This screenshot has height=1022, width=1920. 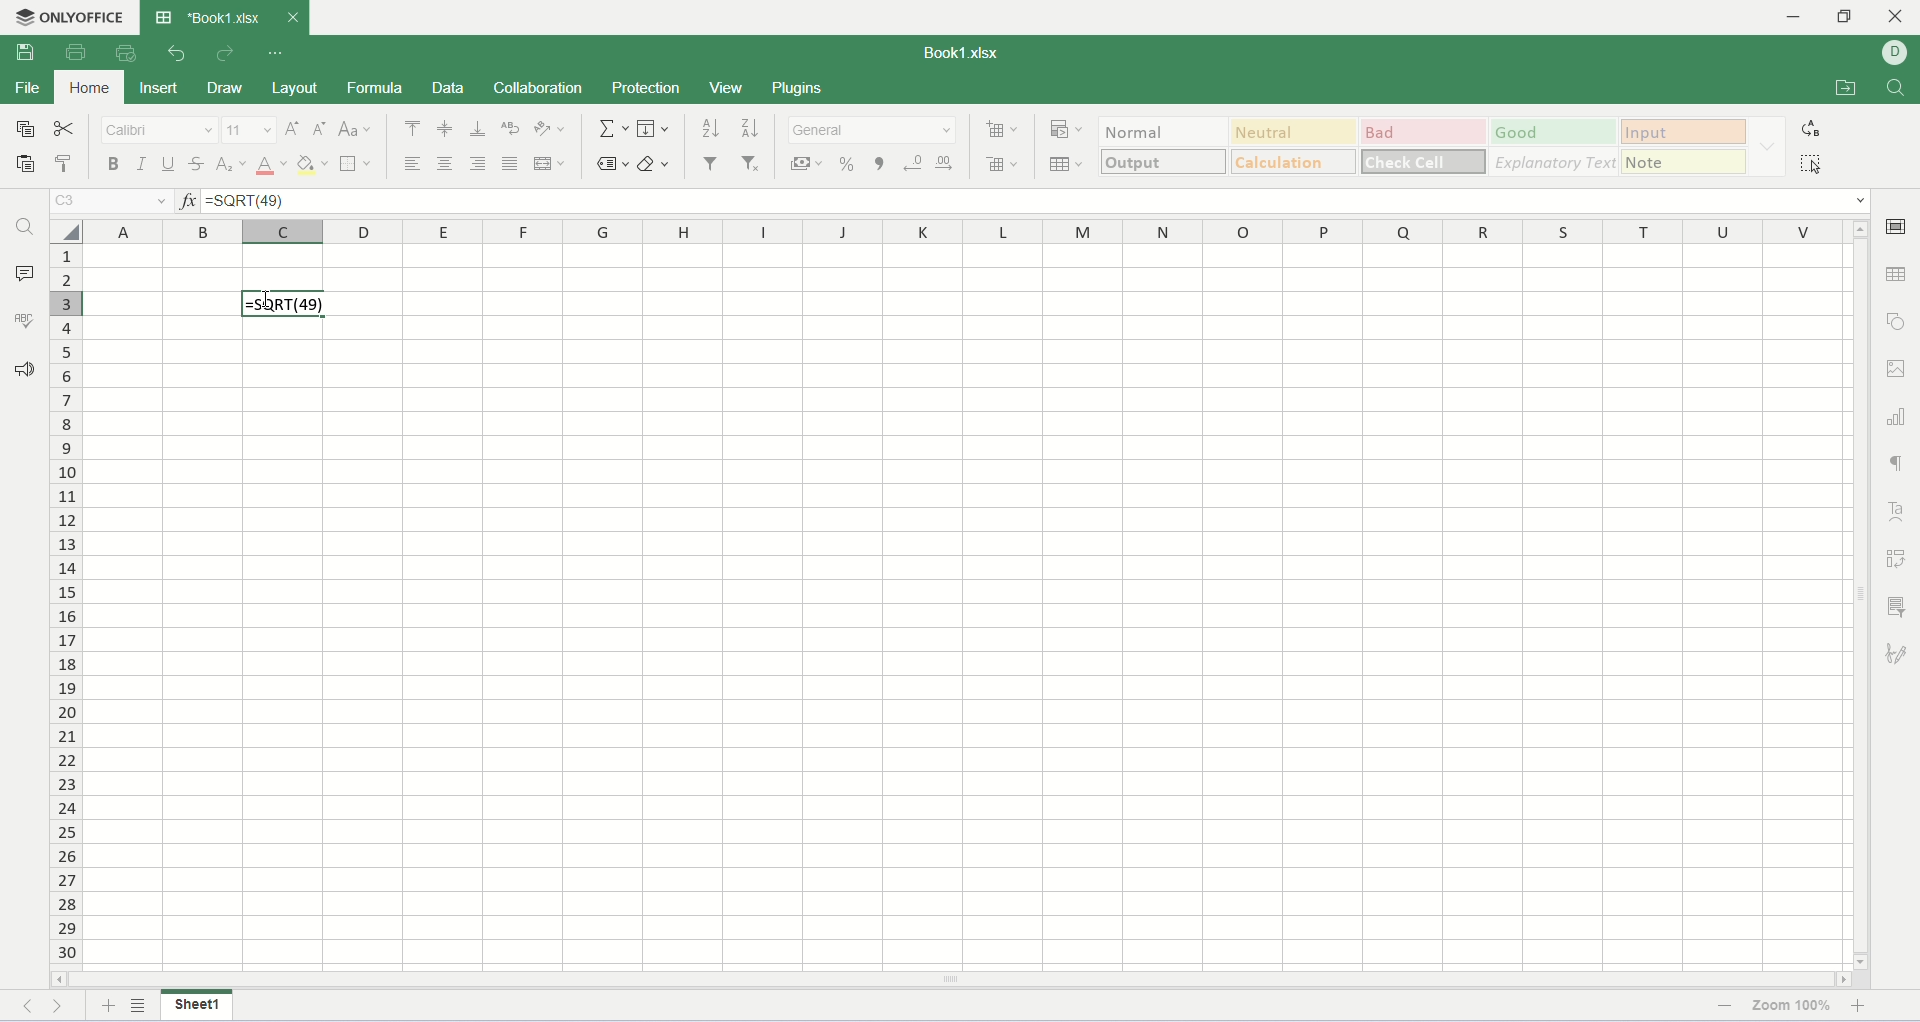 What do you see at coordinates (1814, 162) in the screenshot?
I see `select all` at bounding box center [1814, 162].